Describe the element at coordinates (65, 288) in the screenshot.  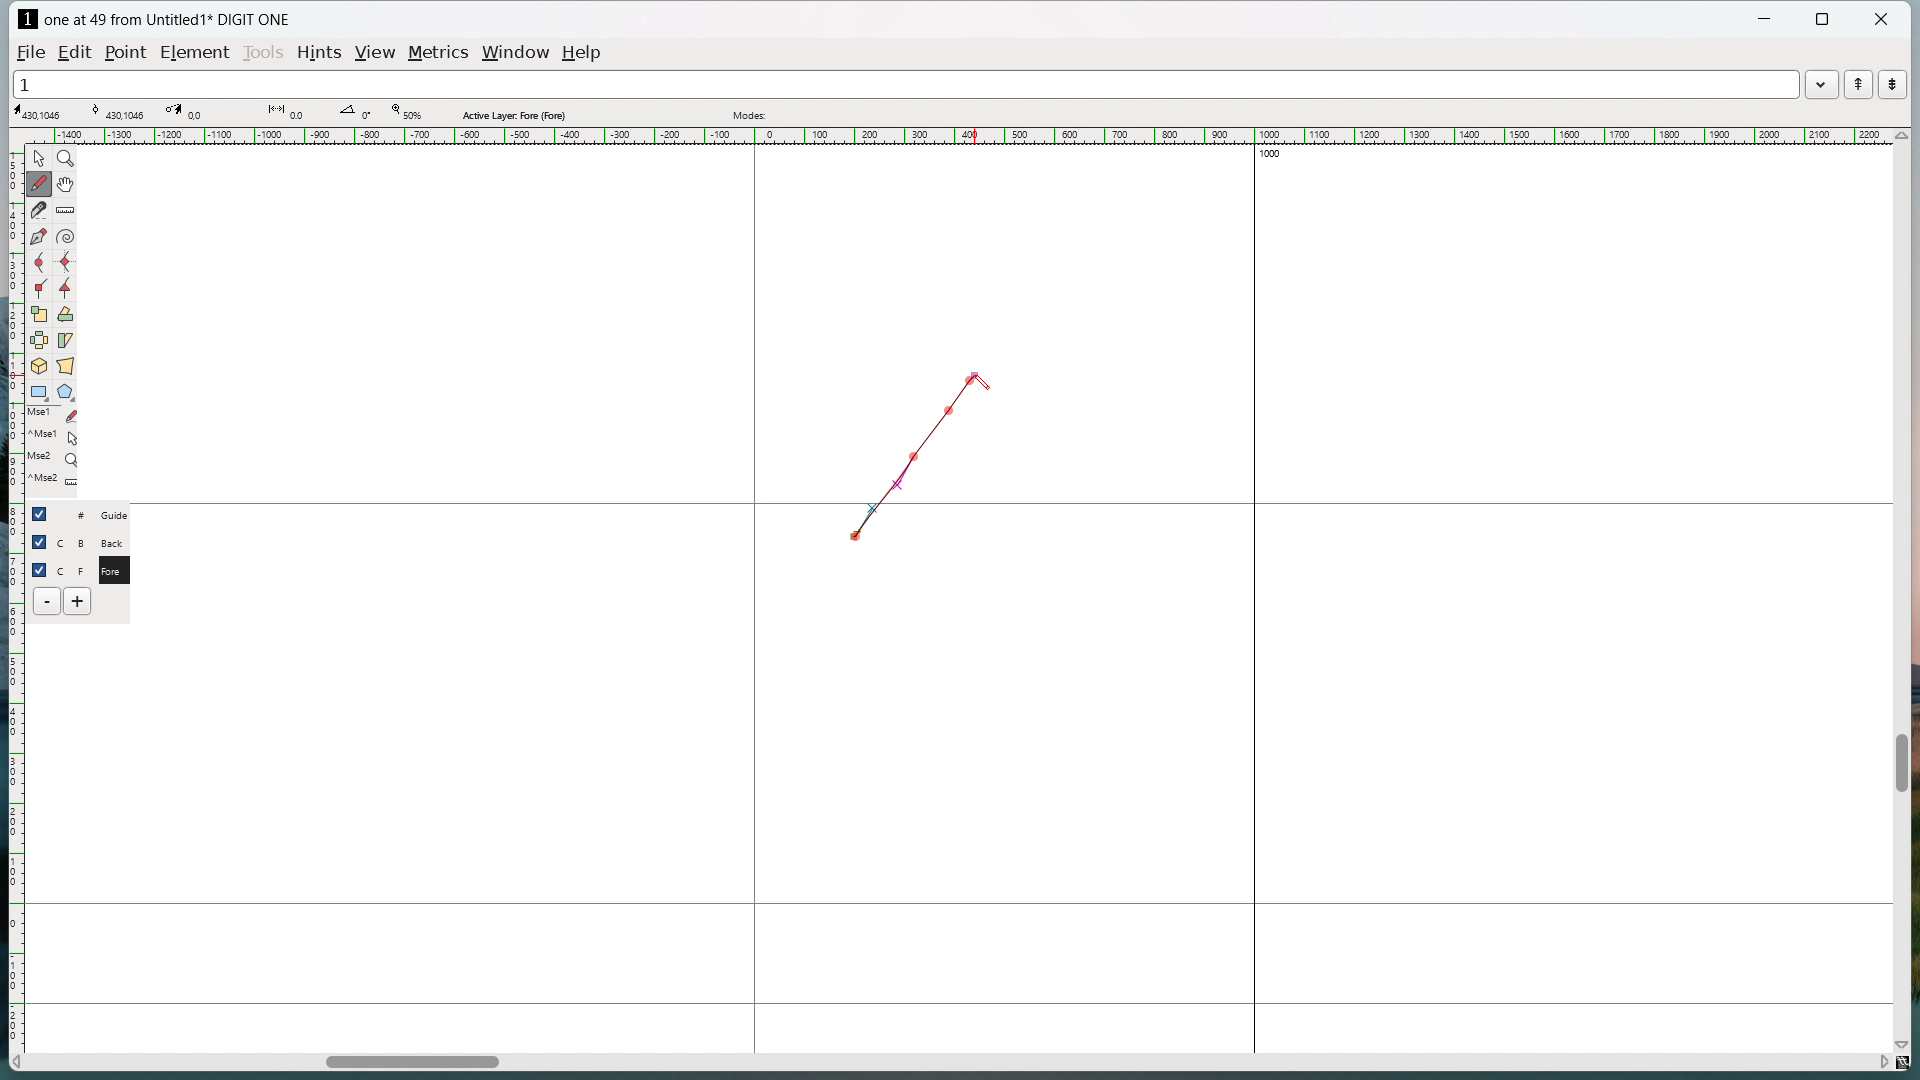
I see `add a tangent point` at that location.